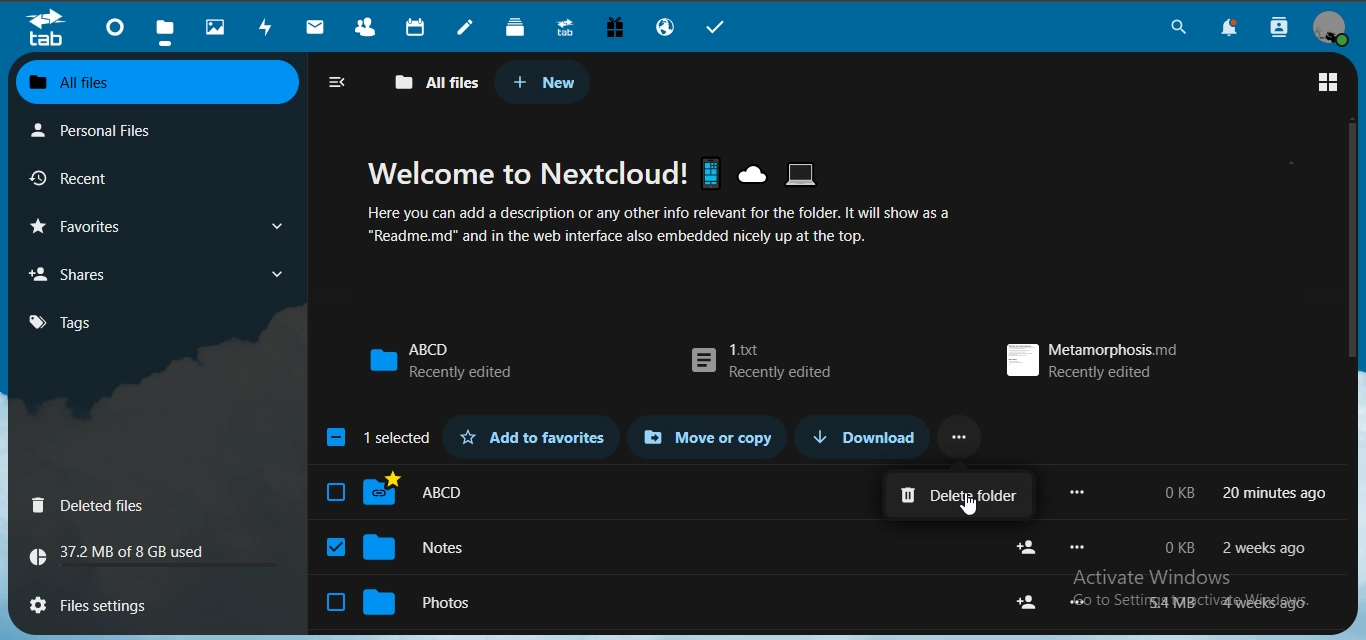  Describe the element at coordinates (158, 272) in the screenshot. I see `shares` at that location.